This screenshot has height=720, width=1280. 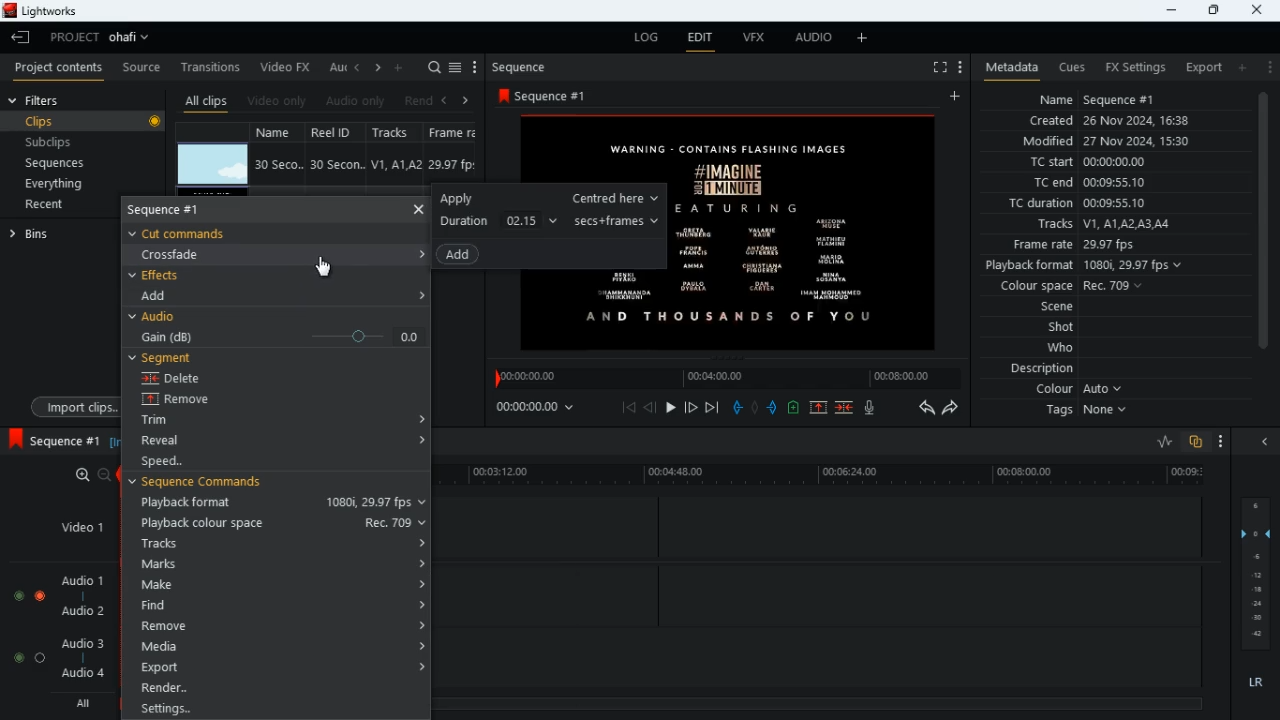 What do you see at coordinates (178, 441) in the screenshot?
I see `reveal` at bounding box center [178, 441].